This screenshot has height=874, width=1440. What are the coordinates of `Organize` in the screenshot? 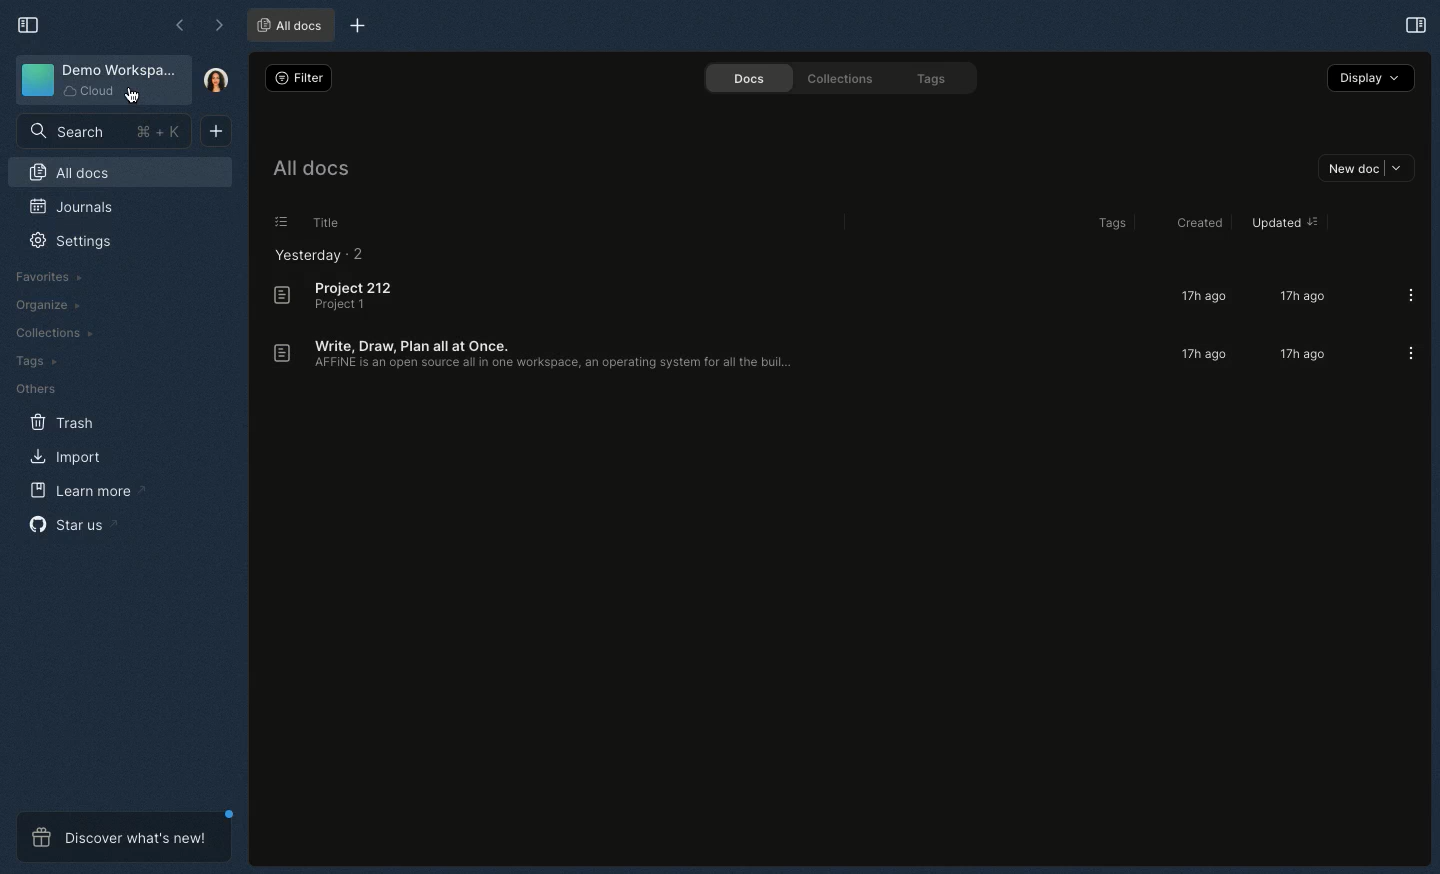 It's located at (46, 303).